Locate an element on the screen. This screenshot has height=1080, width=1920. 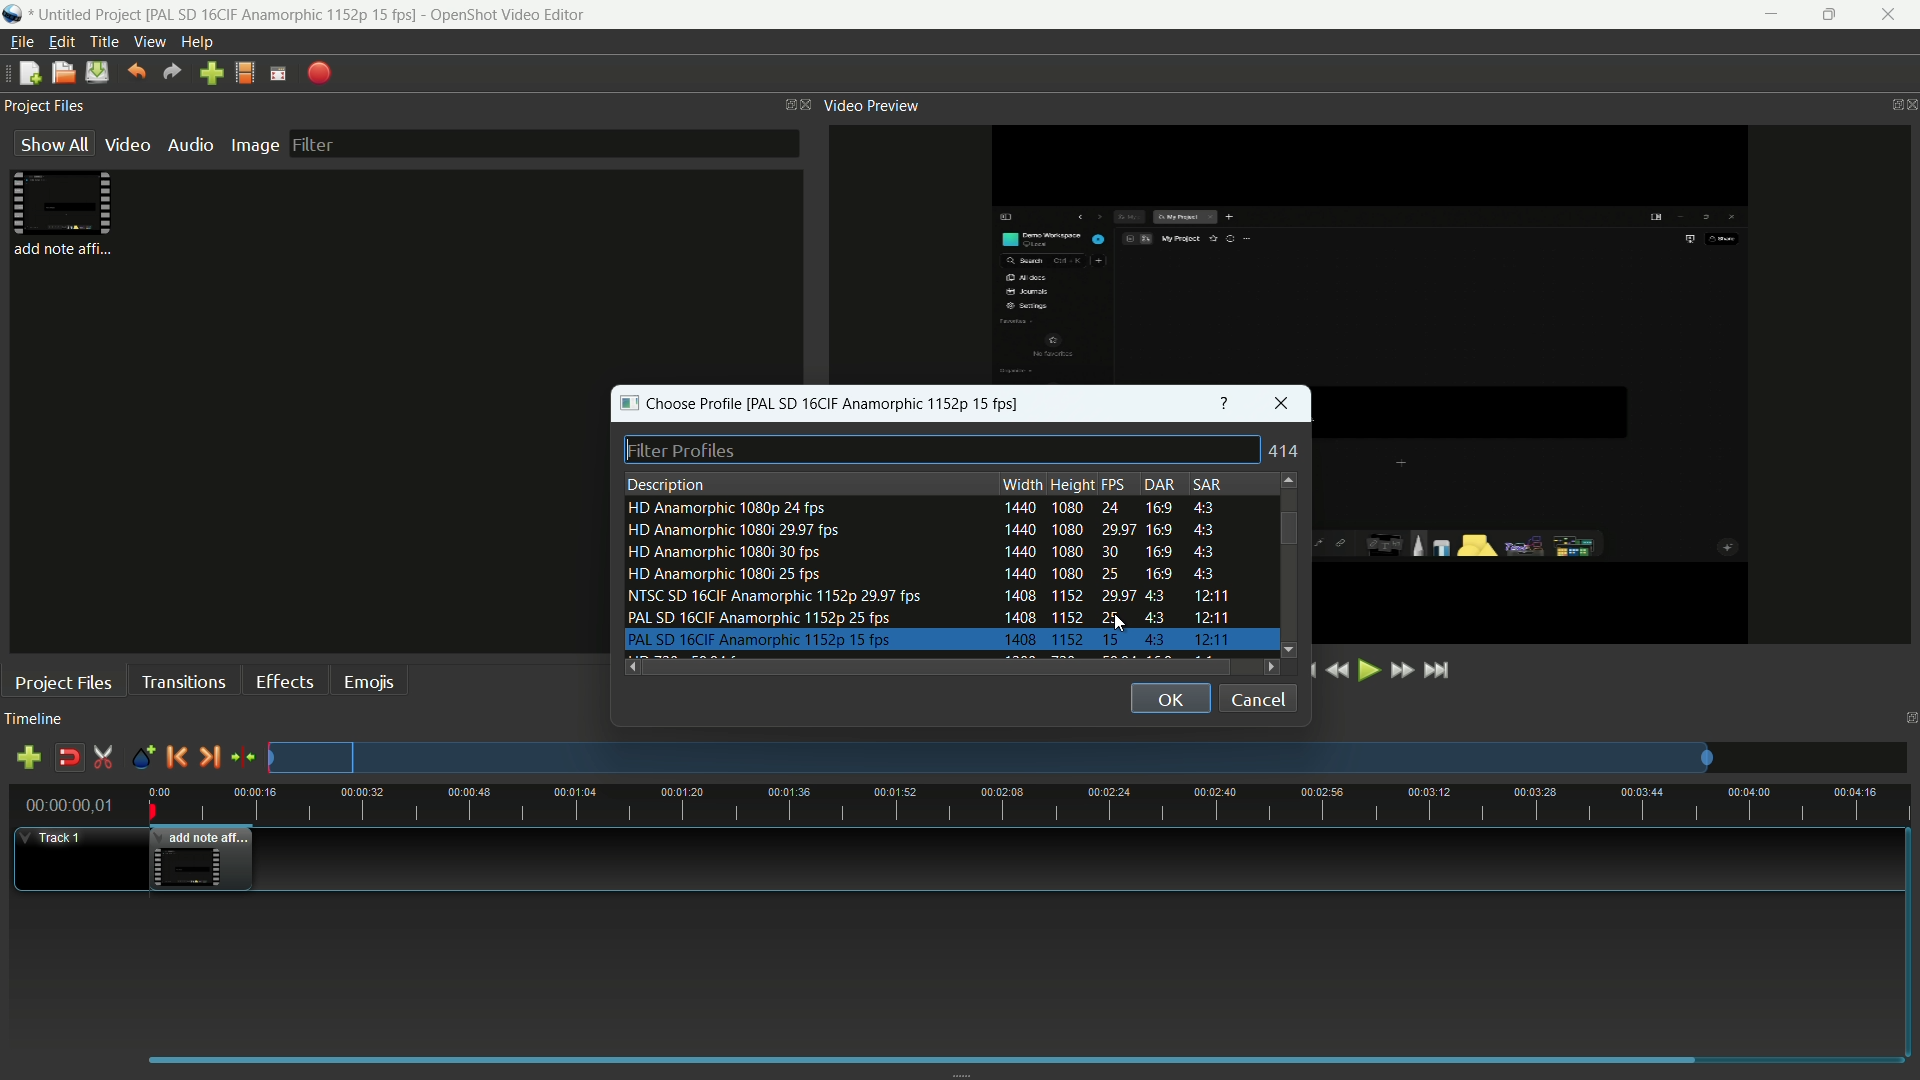
ok is located at coordinates (1170, 698).